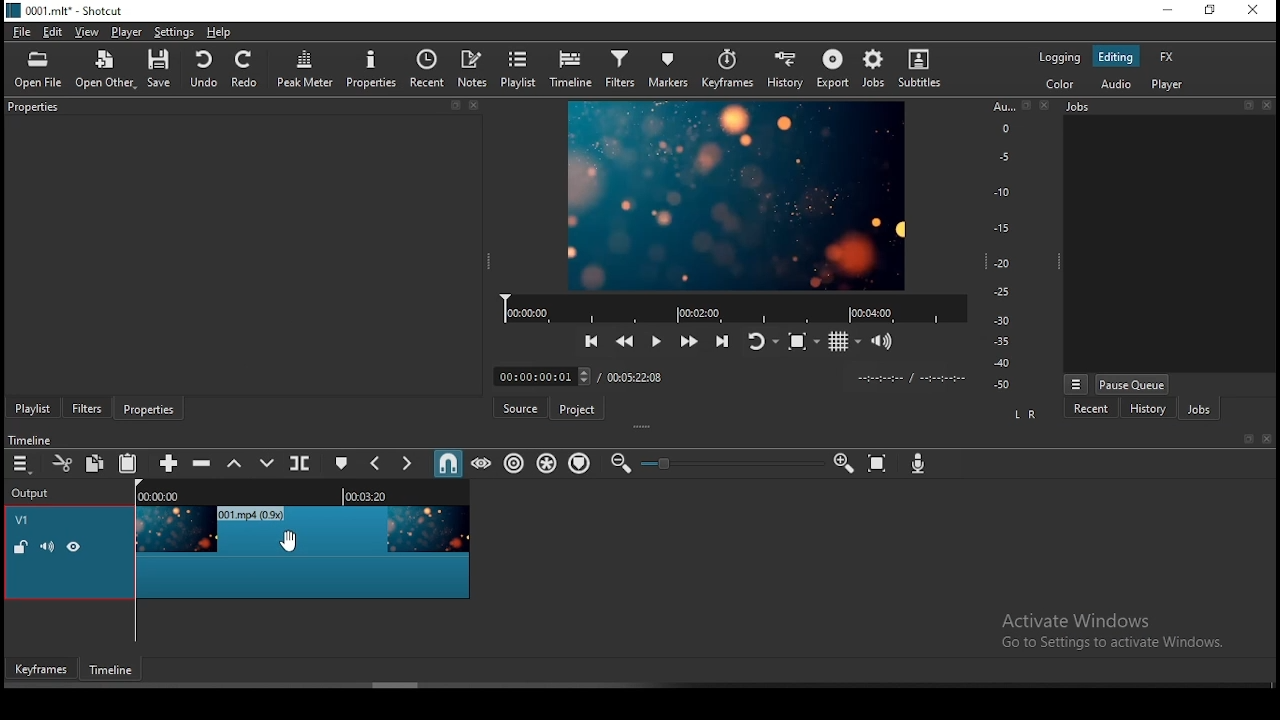  Describe the element at coordinates (22, 548) in the screenshot. I see `(un)locked` at that location.